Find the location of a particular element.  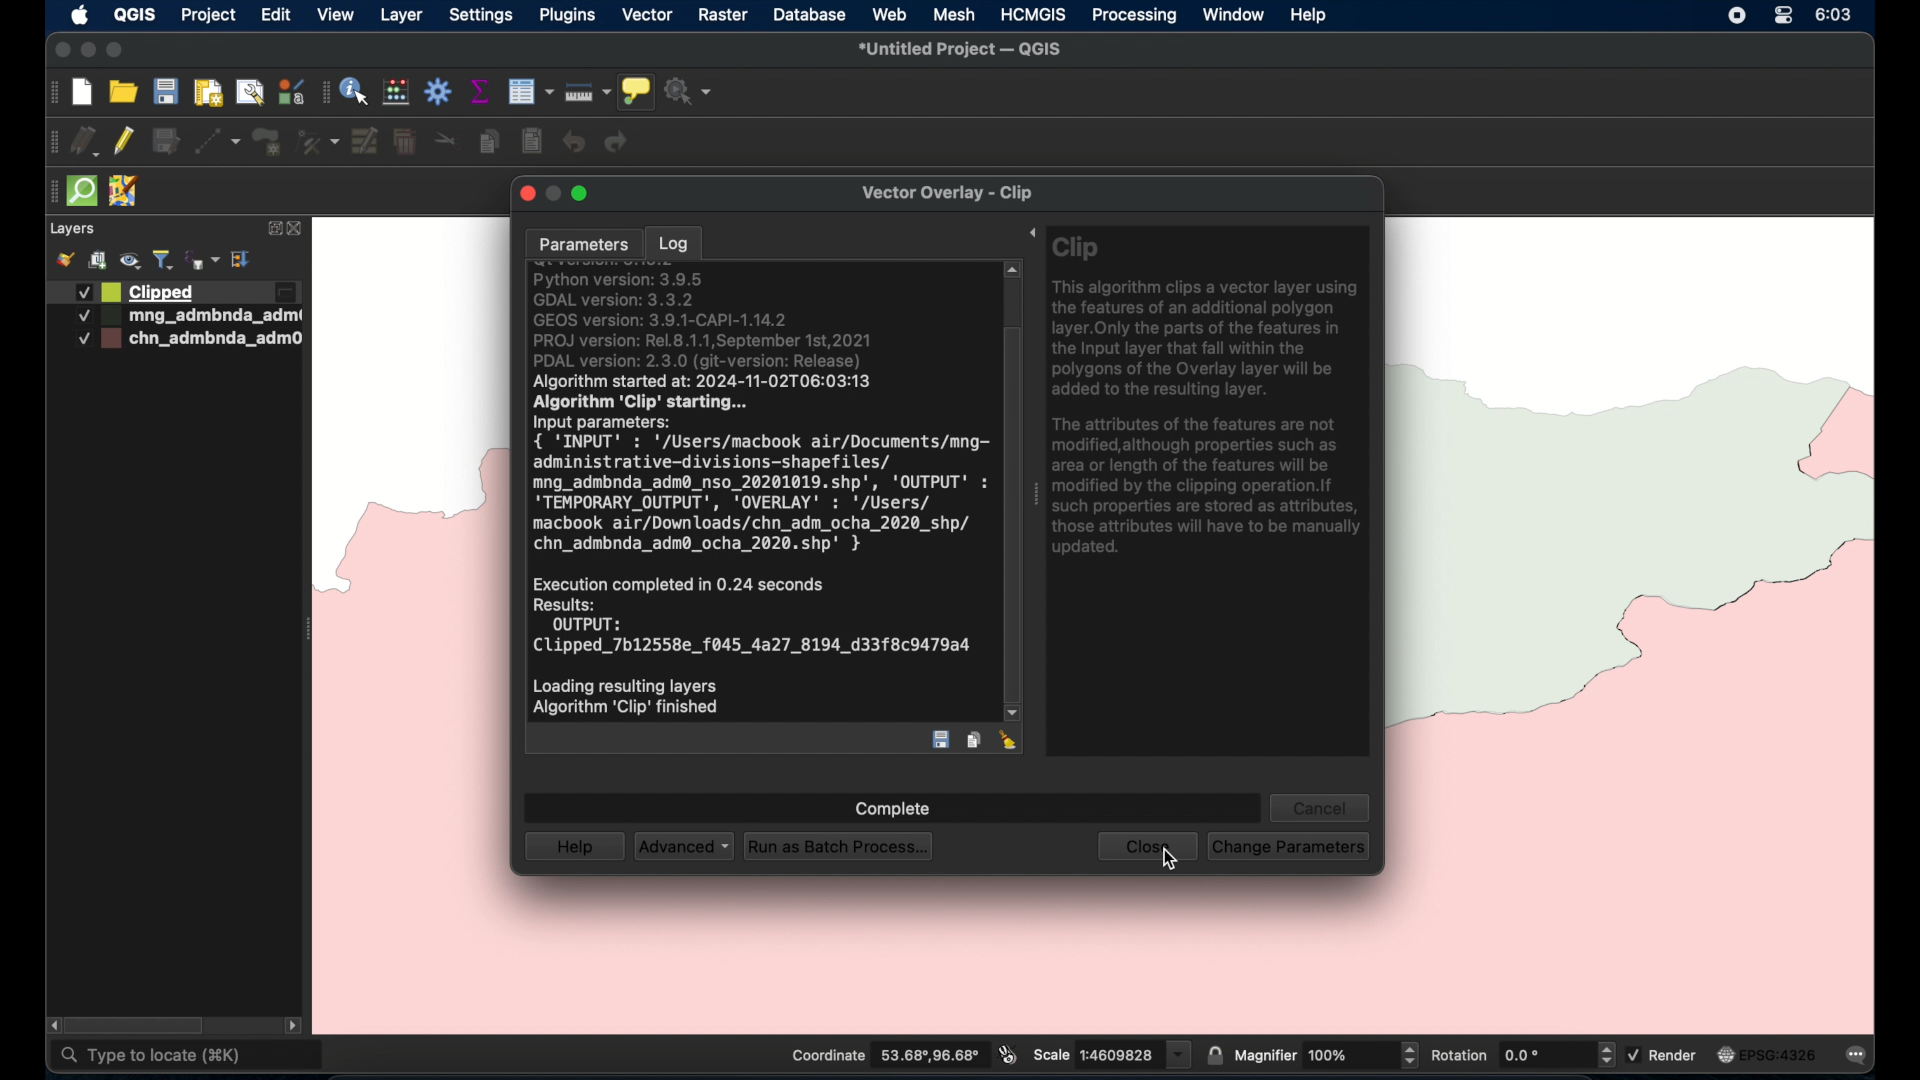

rotation is located at coordinates (1521, 1054).